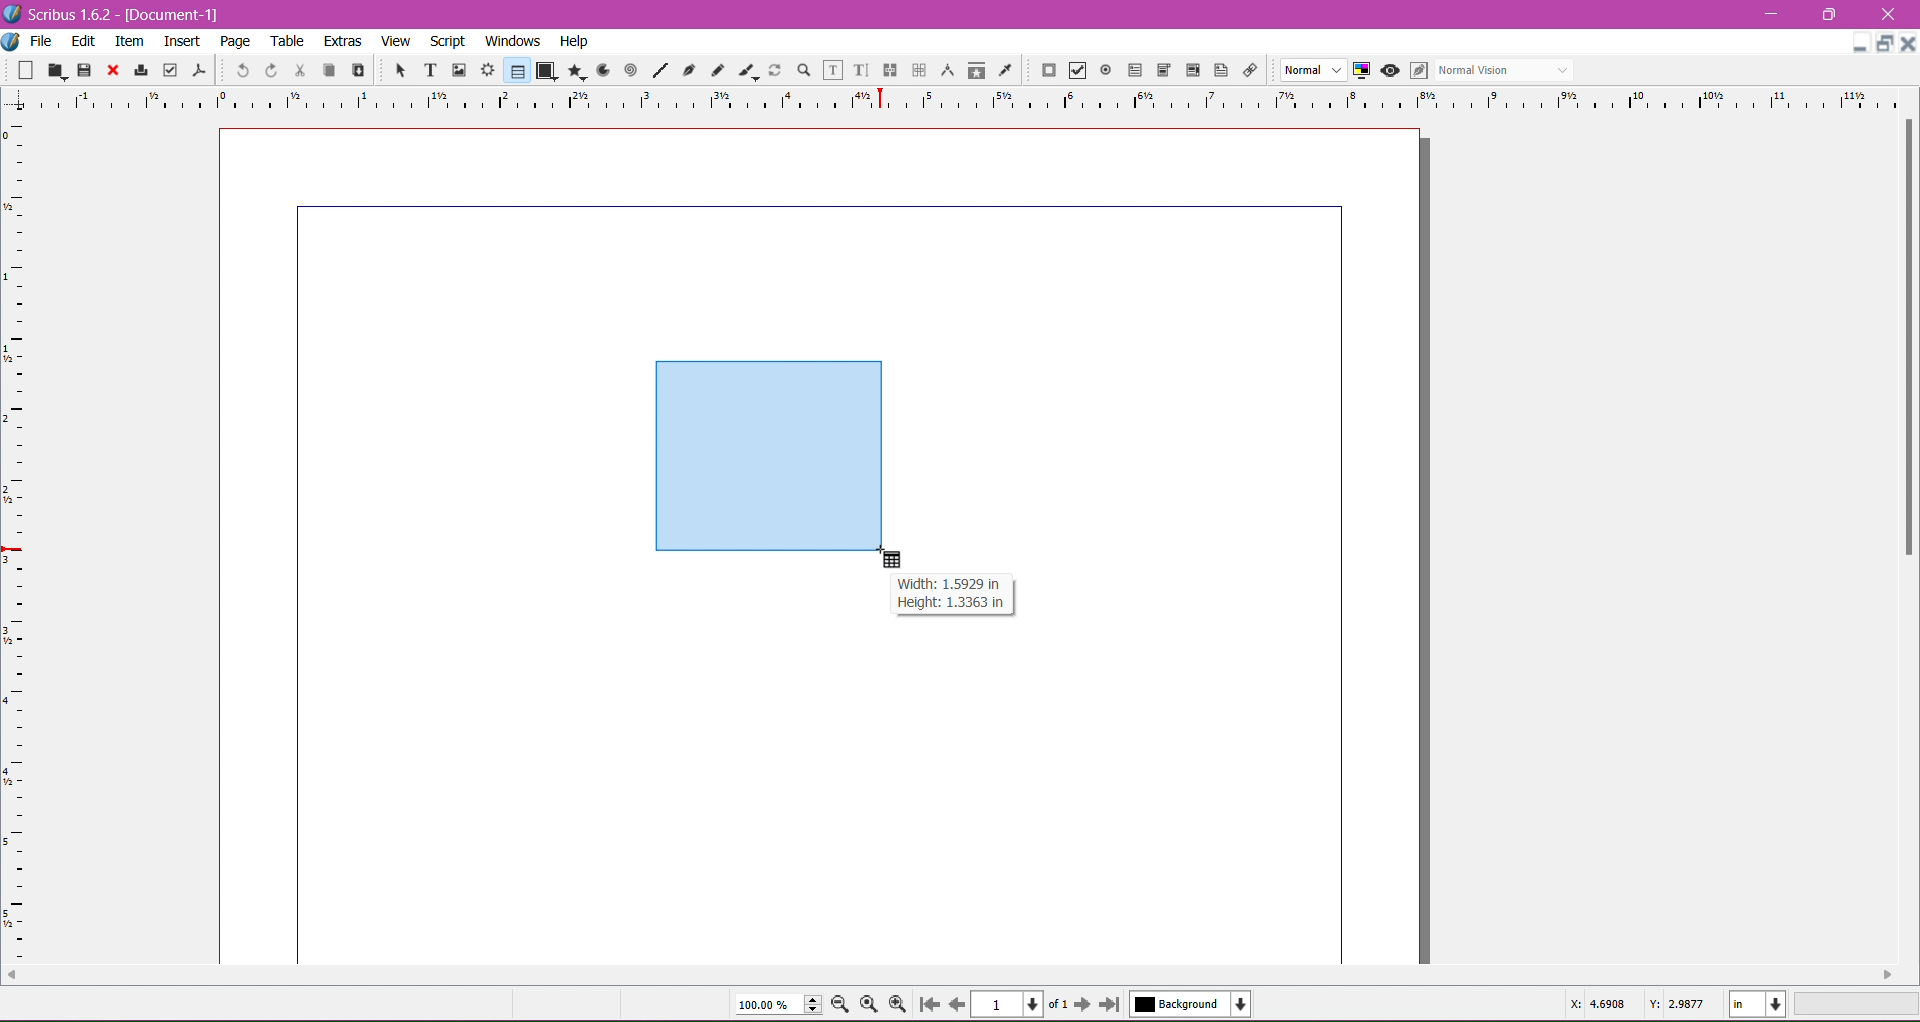  What do you see at coordinates (871, 1005) in the screenshot?
I see `Zoom to 100%` at bounding box center [871, 1005].